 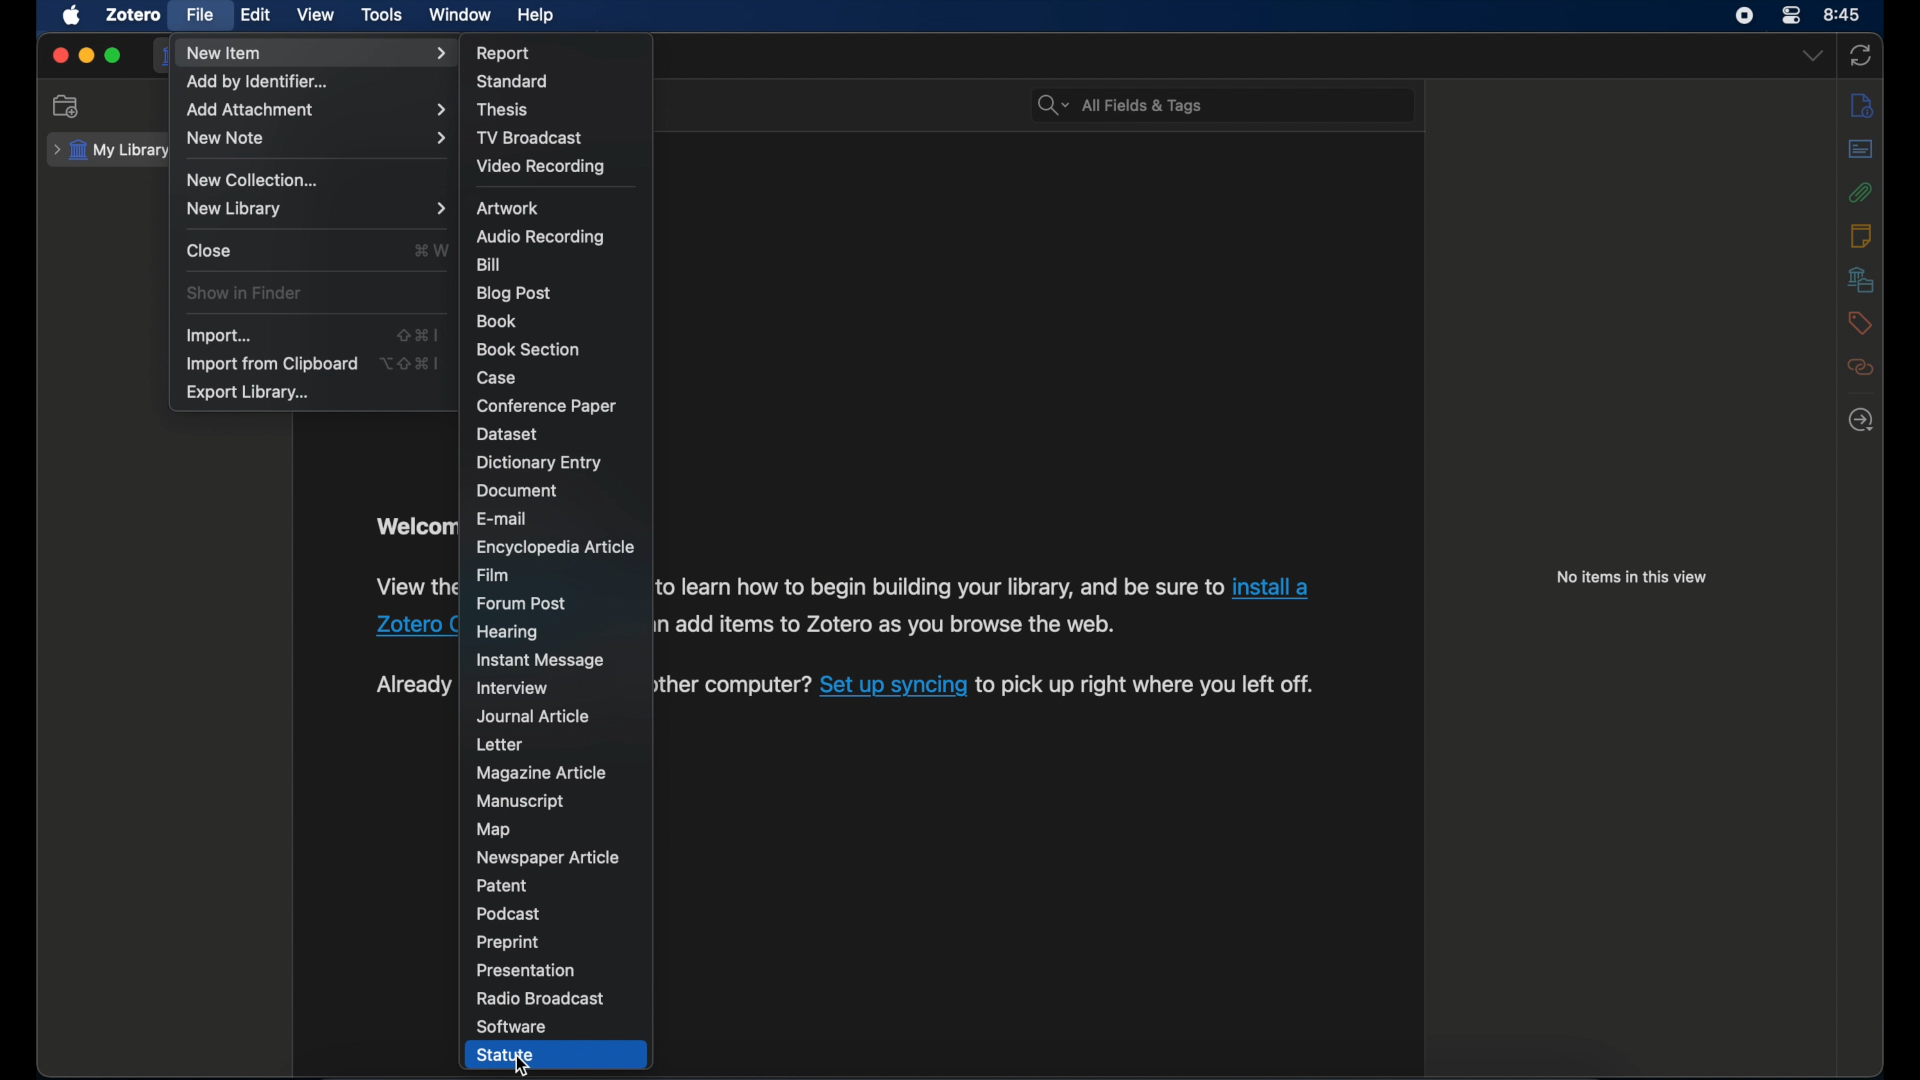 What do you see at coordinates (518, 800) in the screenshot?
I see `manuscript` at bounding box center [518, 800].